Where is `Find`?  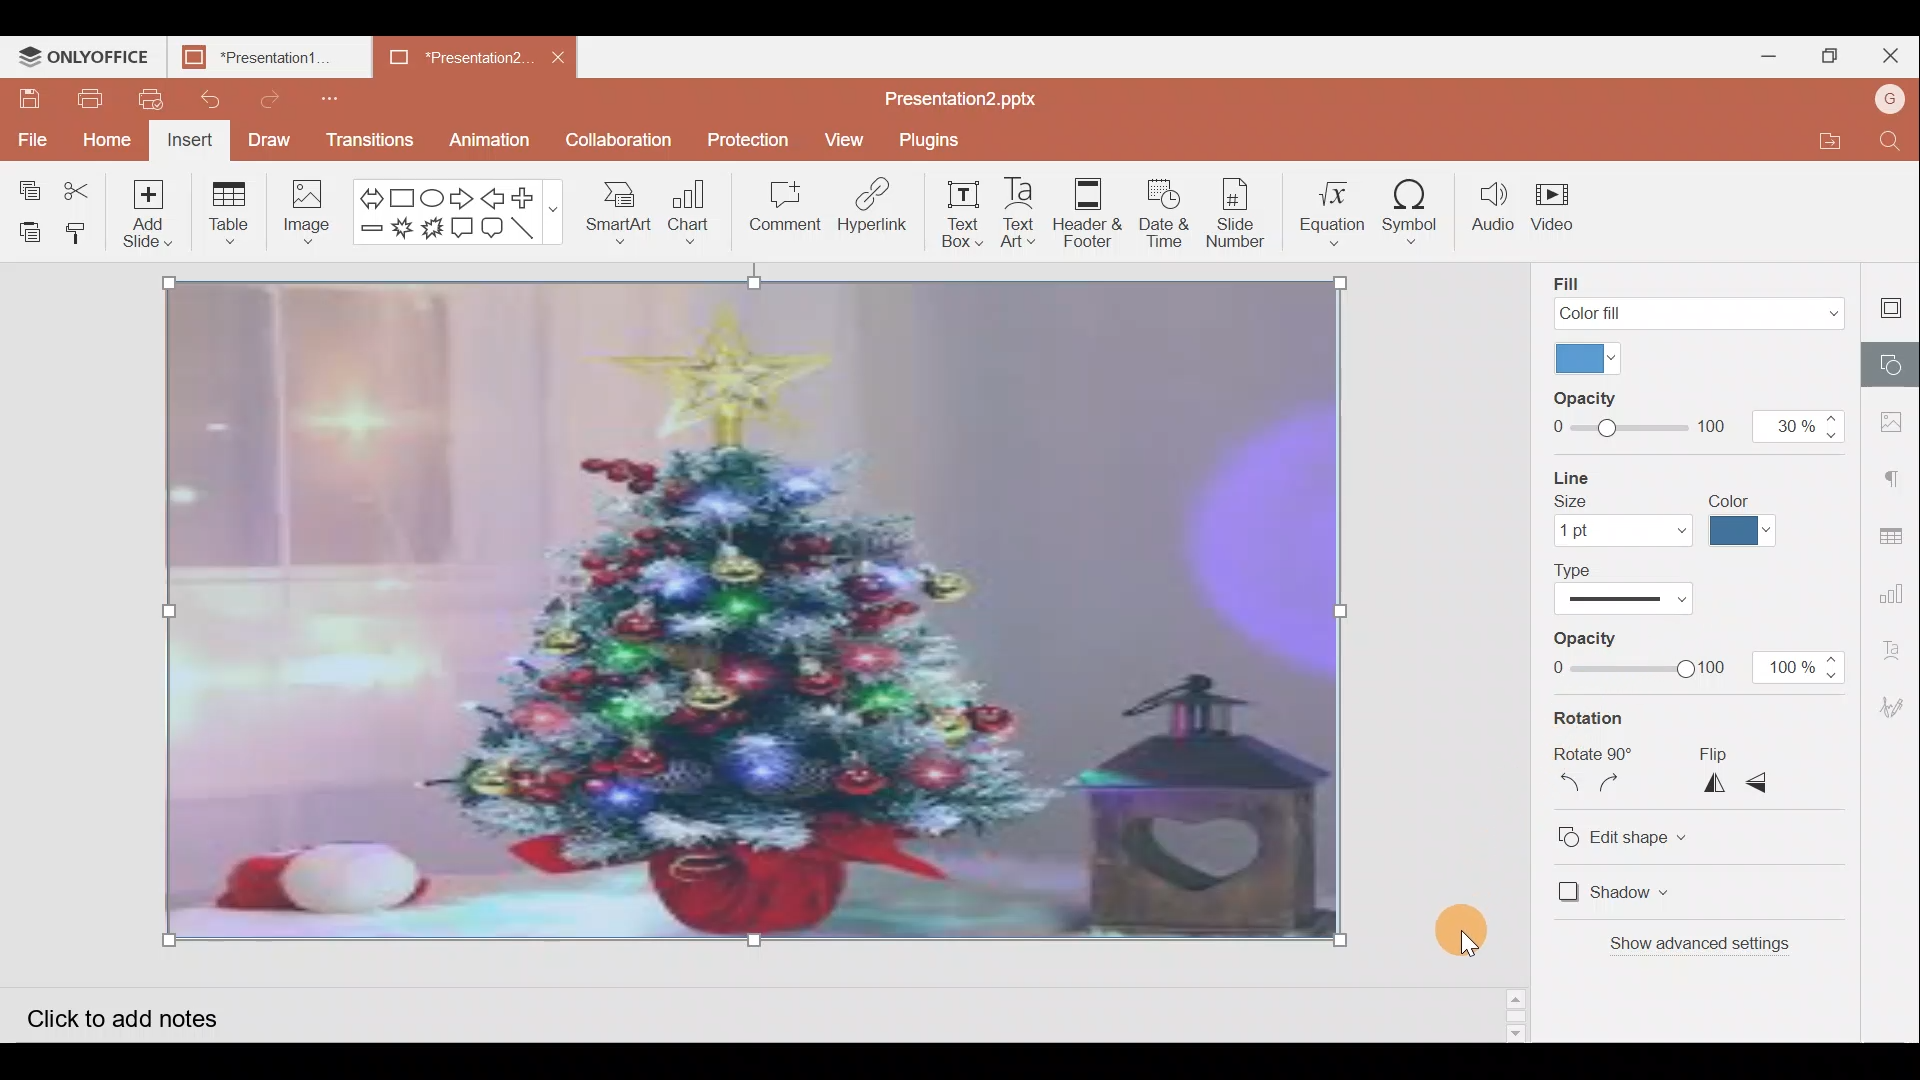
Find is located at coordinates (1896, 142).